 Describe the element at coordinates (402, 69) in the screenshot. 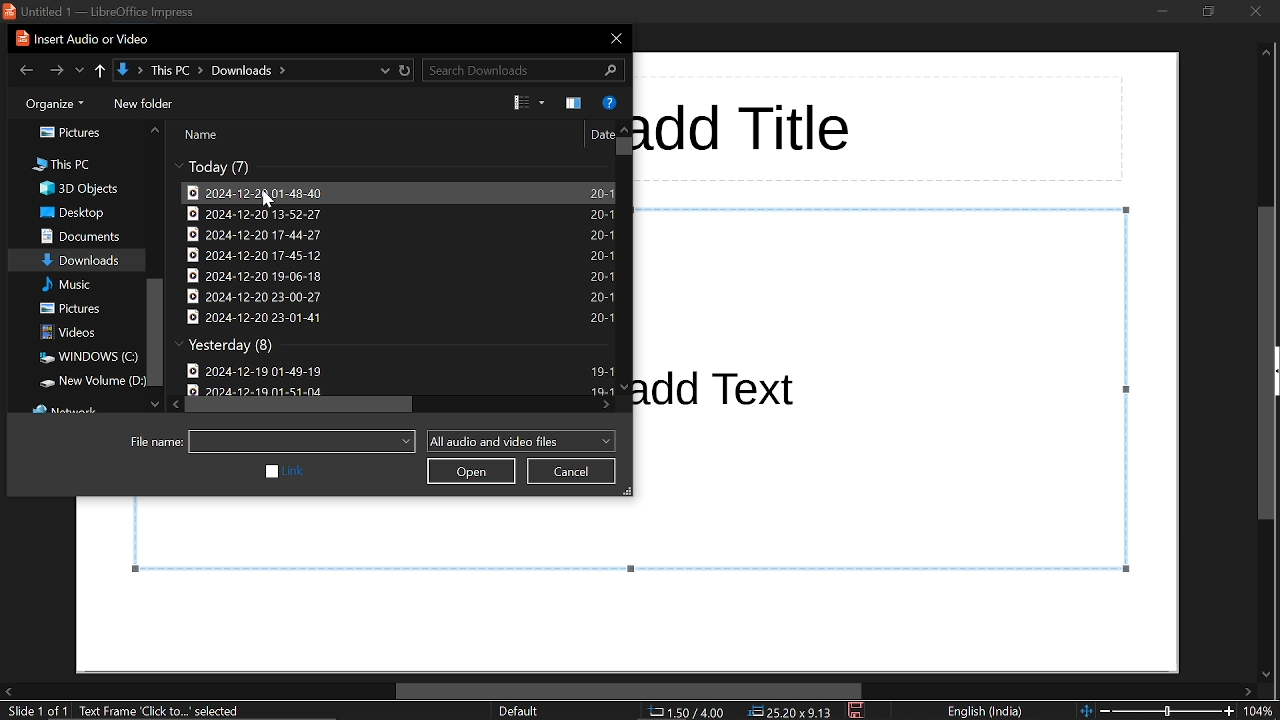

I see `refresh` at that location.